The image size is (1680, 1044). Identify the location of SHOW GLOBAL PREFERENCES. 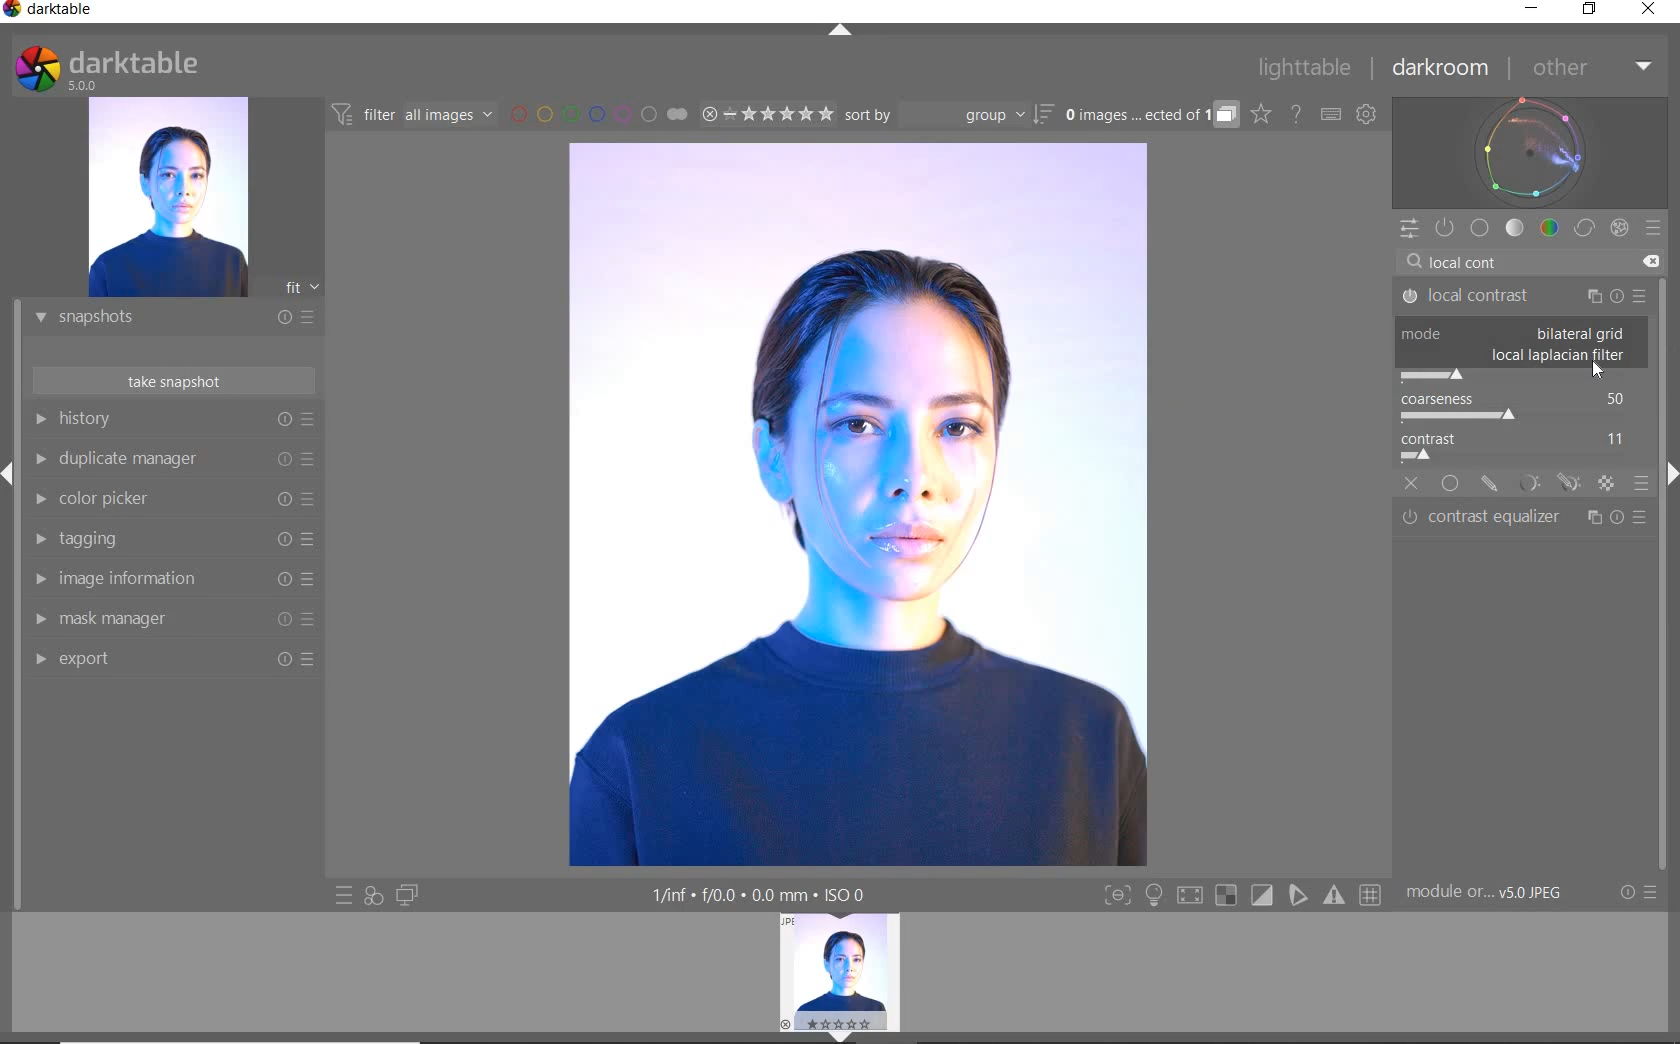
(1366, 115).